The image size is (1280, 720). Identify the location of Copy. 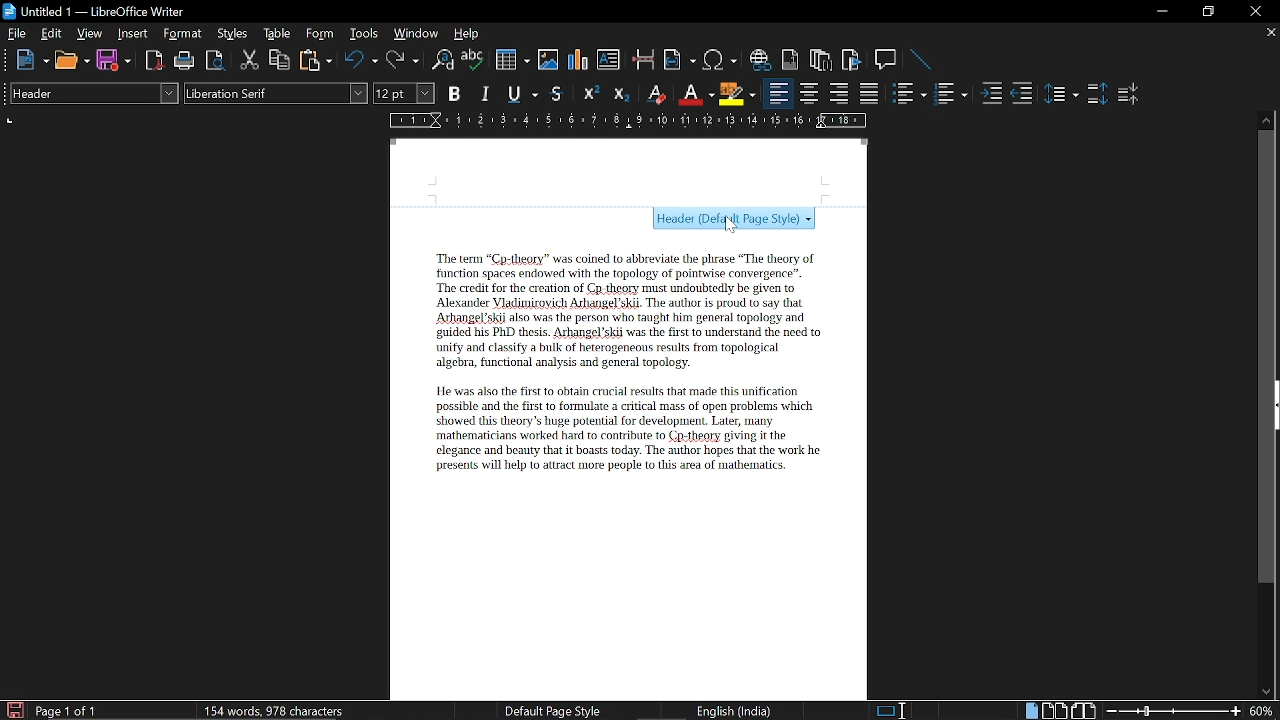
(278, 60).